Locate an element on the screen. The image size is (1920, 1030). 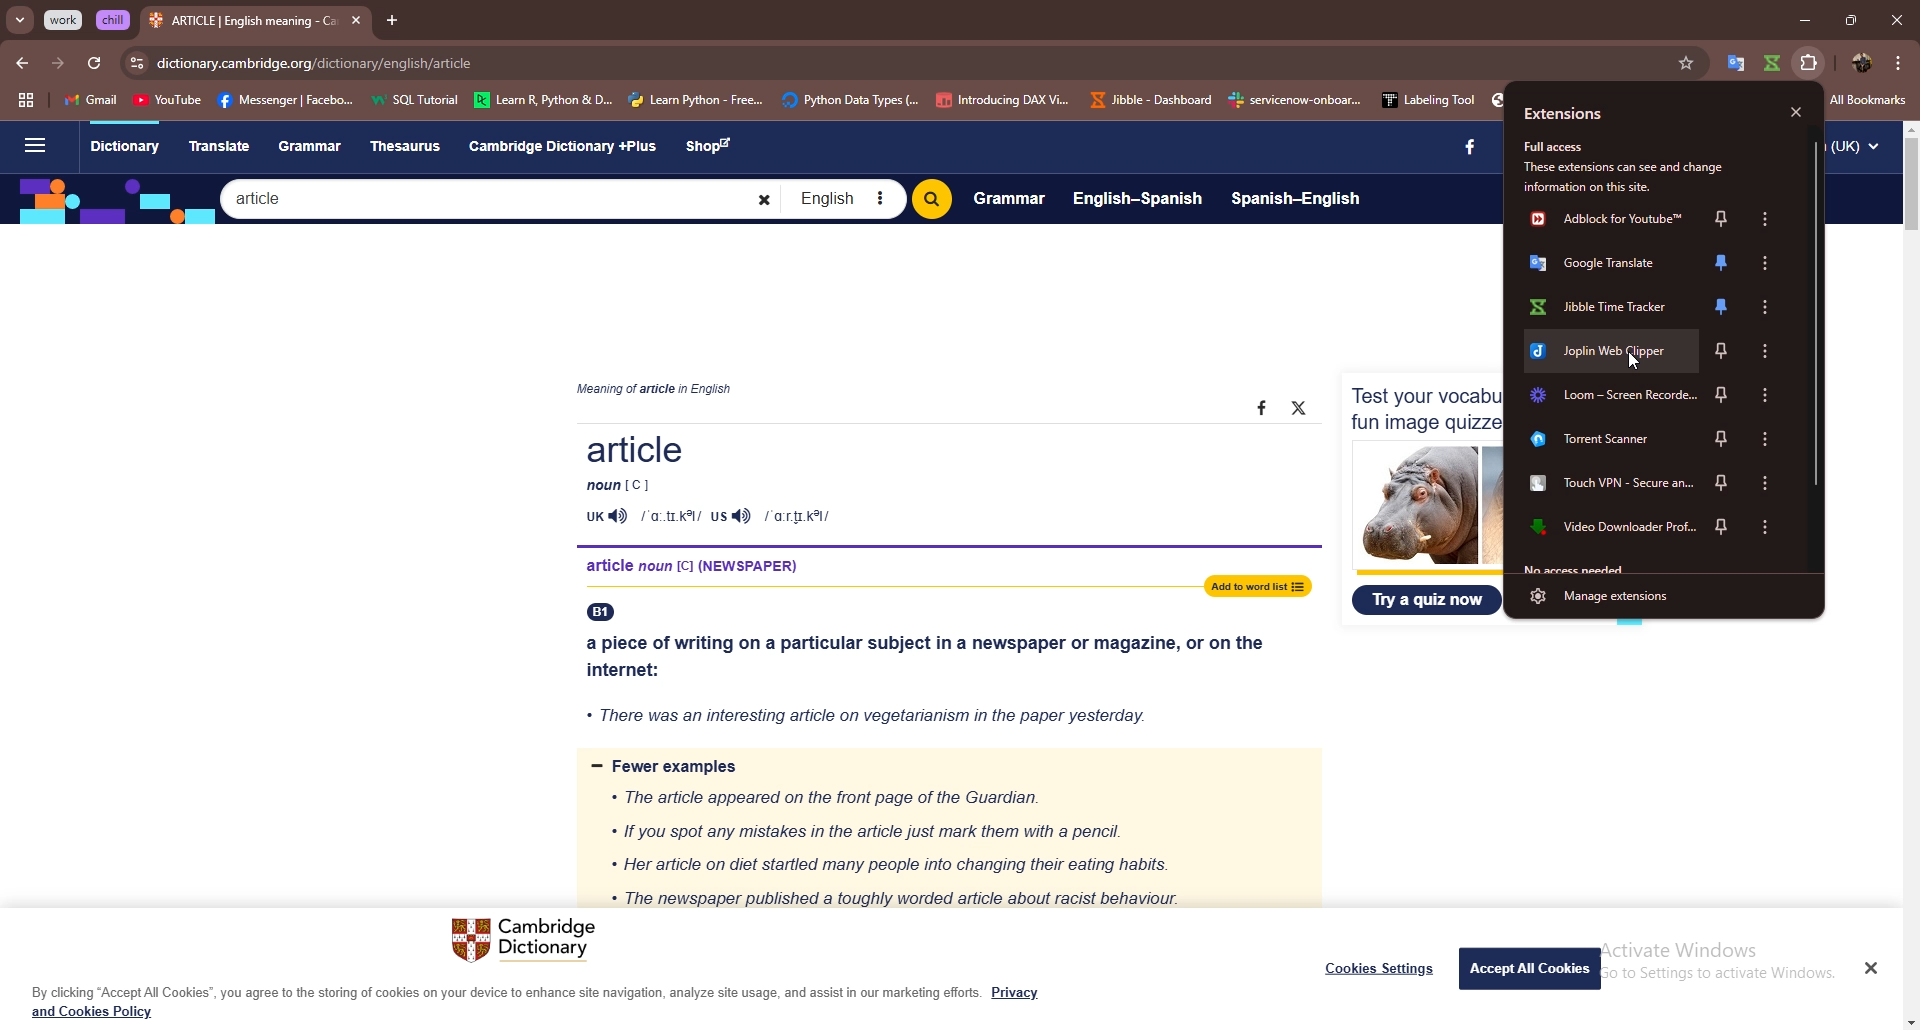
extension is located at coordinates (1605, 530).